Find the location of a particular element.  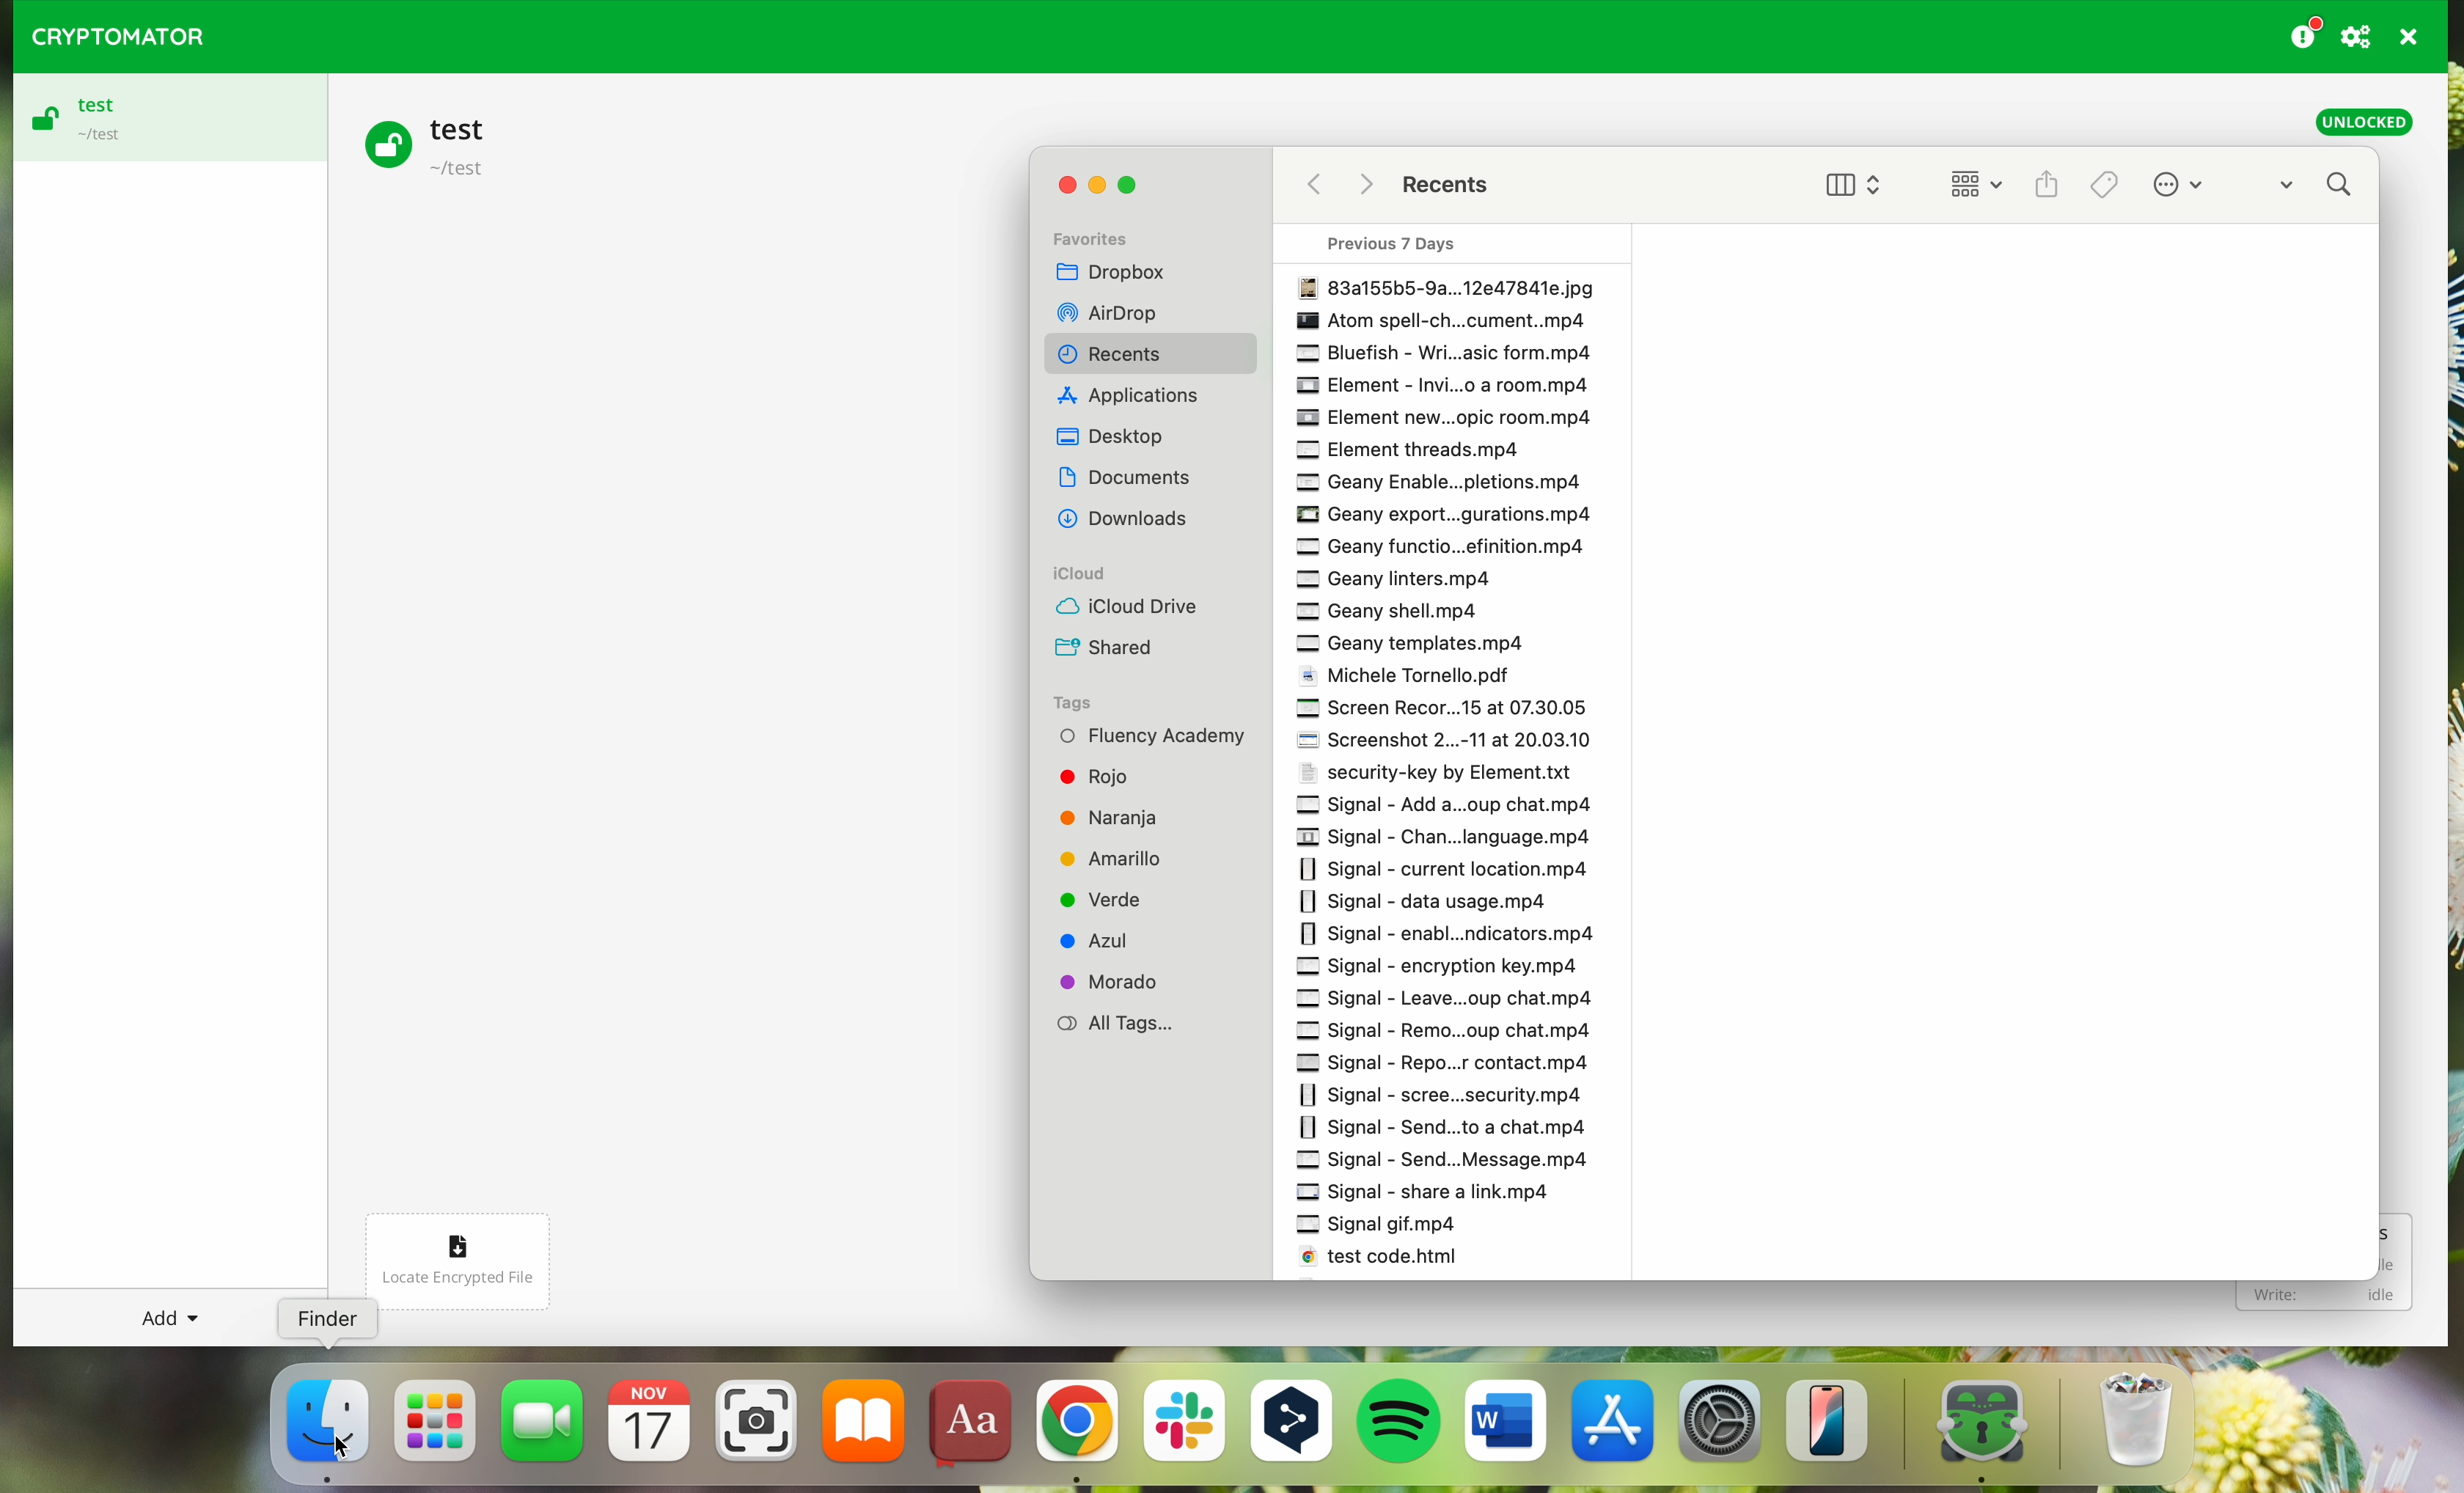

Michele Tortello is located at coordinates (1416, 680).